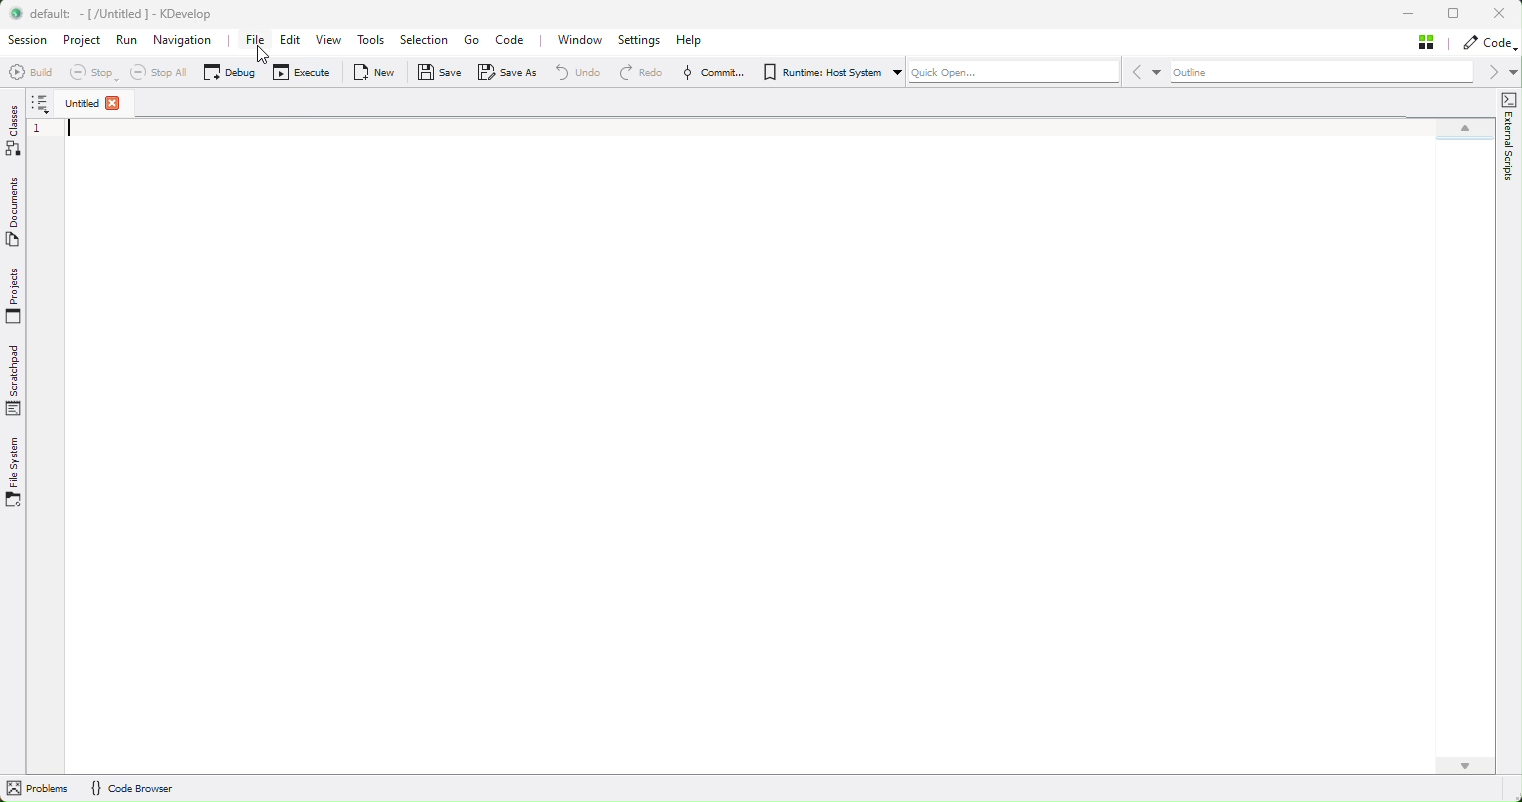  What do you see at coordinates (1465, 766) in the screenshot?
I see `scroll down` at bounding box center [1465, 766].